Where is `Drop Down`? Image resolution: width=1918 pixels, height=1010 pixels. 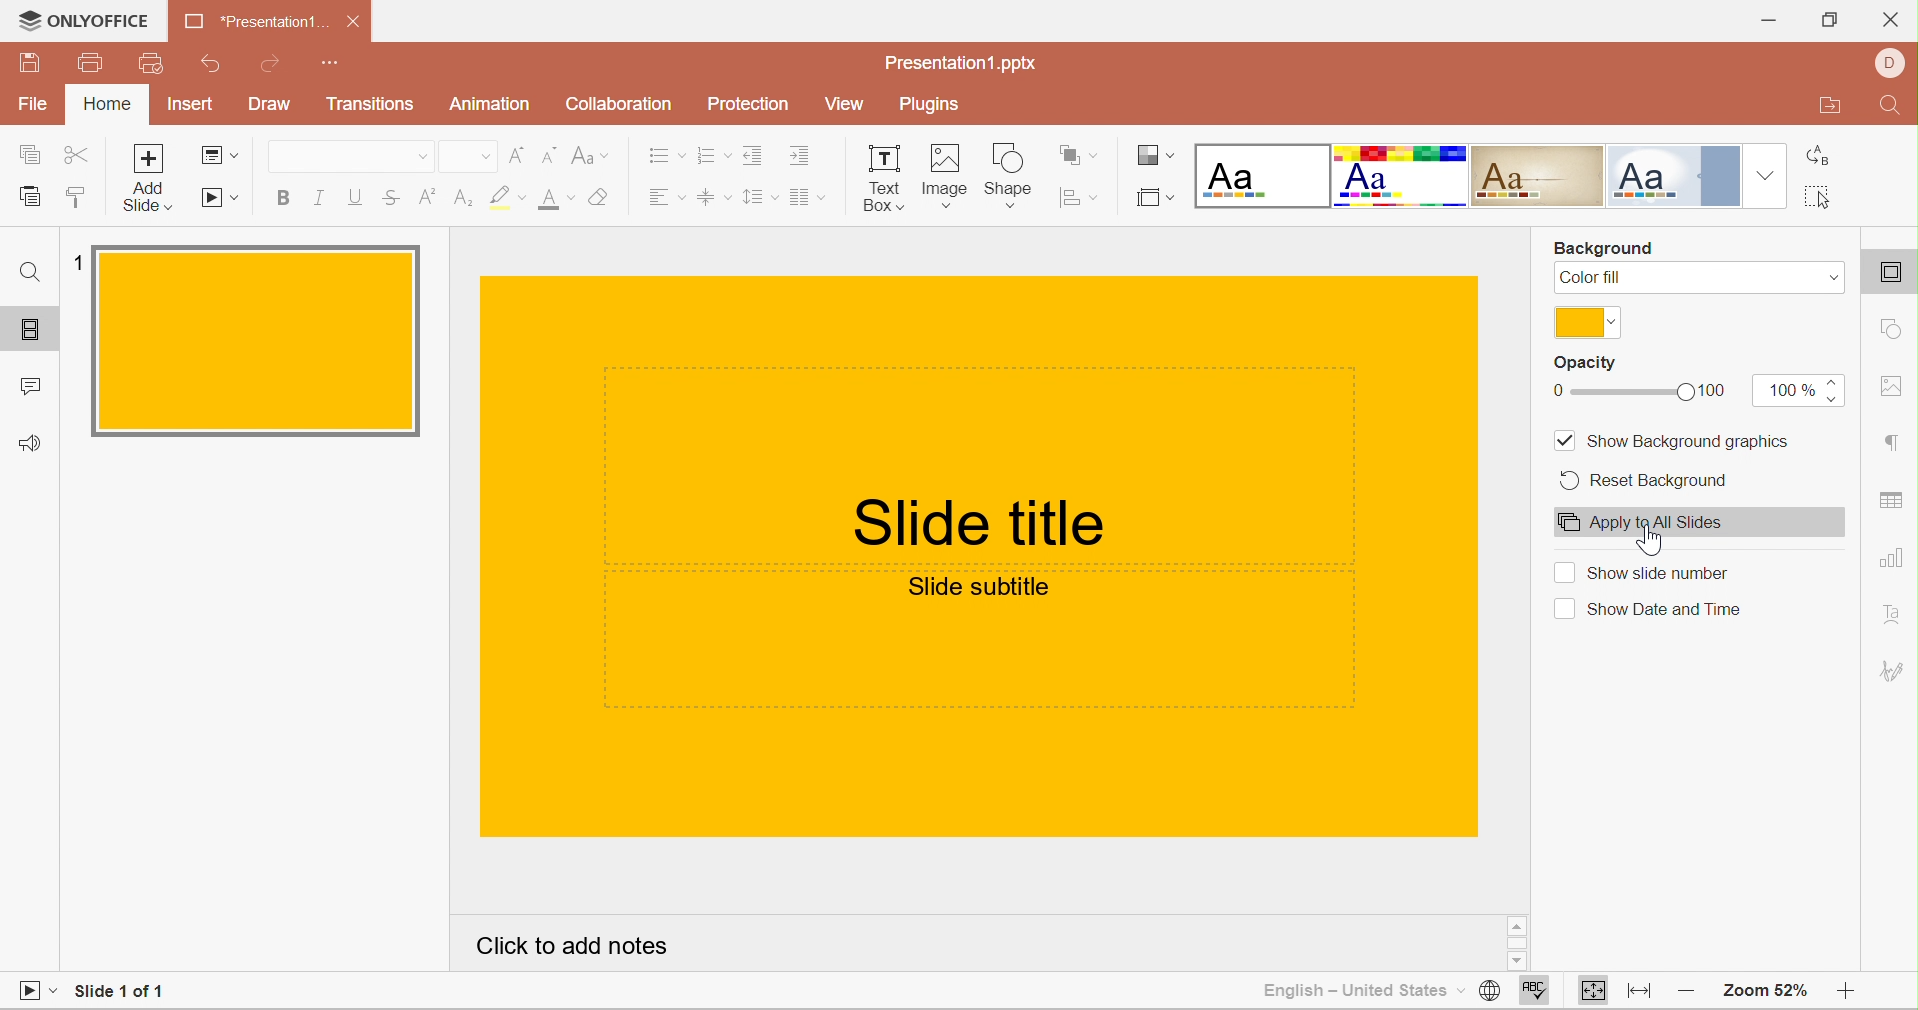 Drop Down is located at coordinates (483, 157).